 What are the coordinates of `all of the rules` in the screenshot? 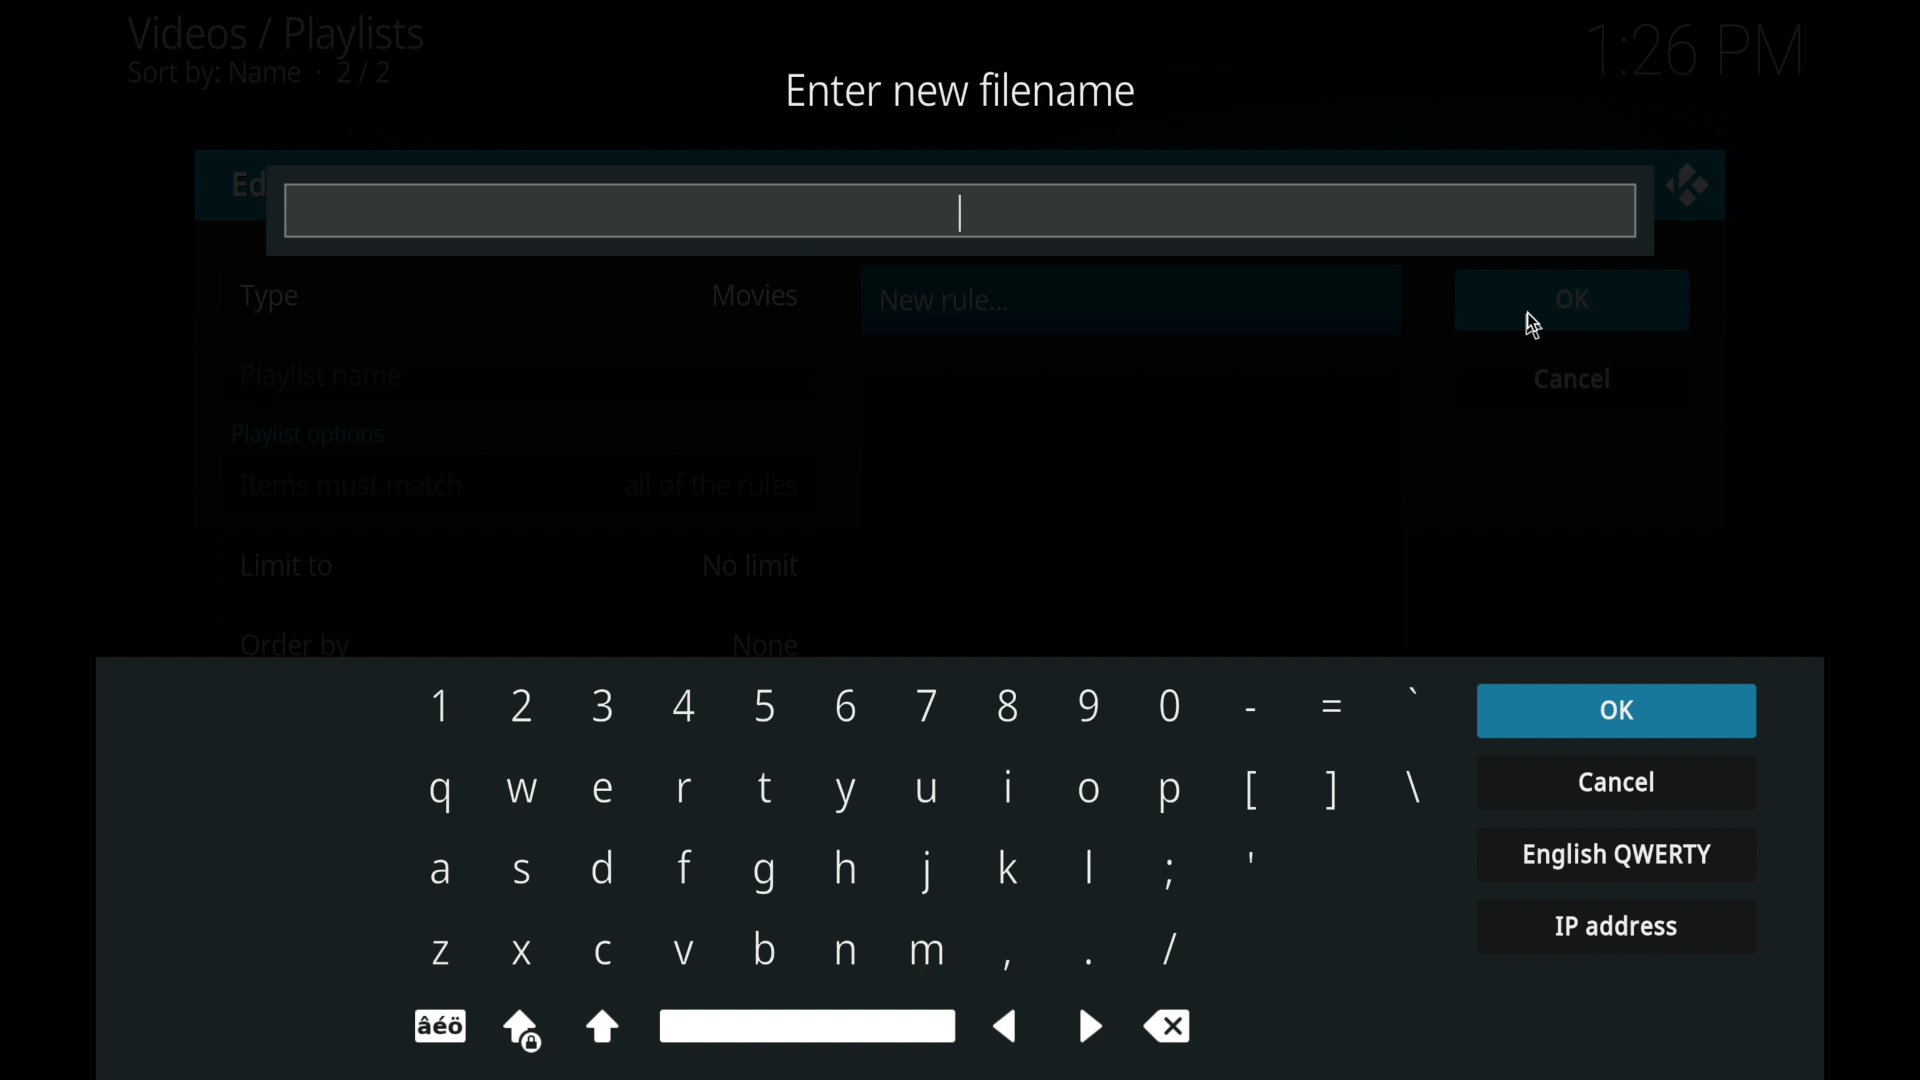 It's located at (714, 485).